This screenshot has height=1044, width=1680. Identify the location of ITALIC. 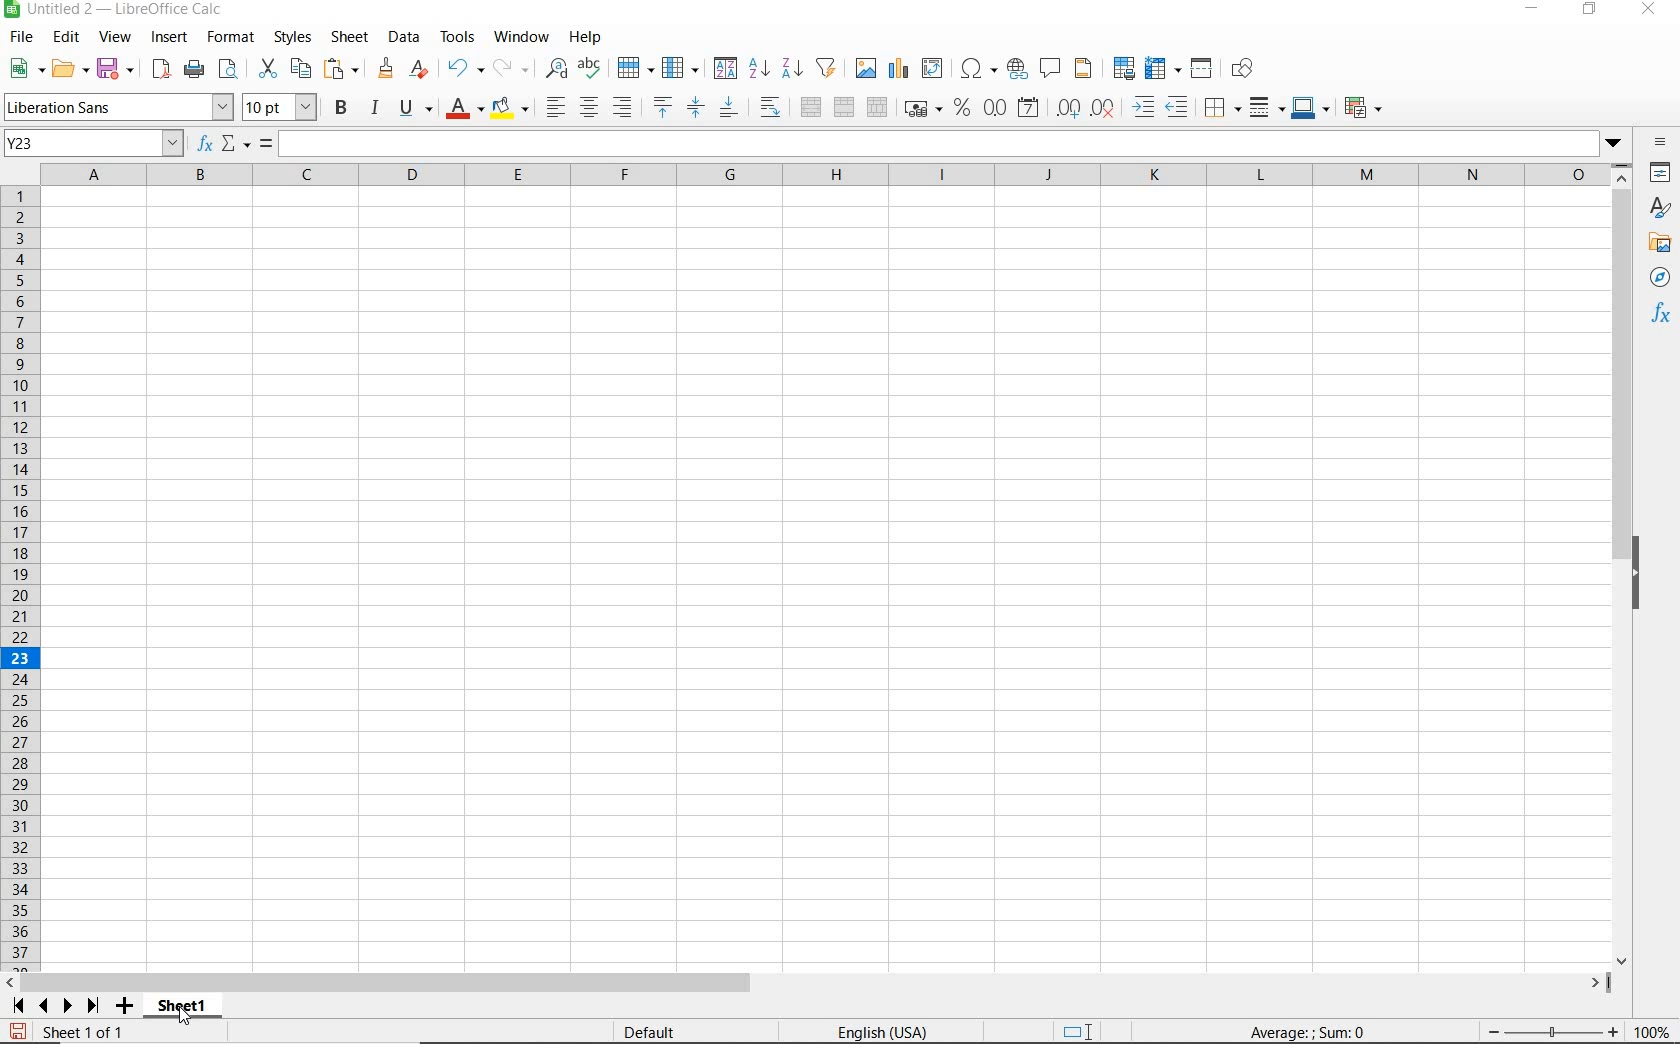
(376, 110).